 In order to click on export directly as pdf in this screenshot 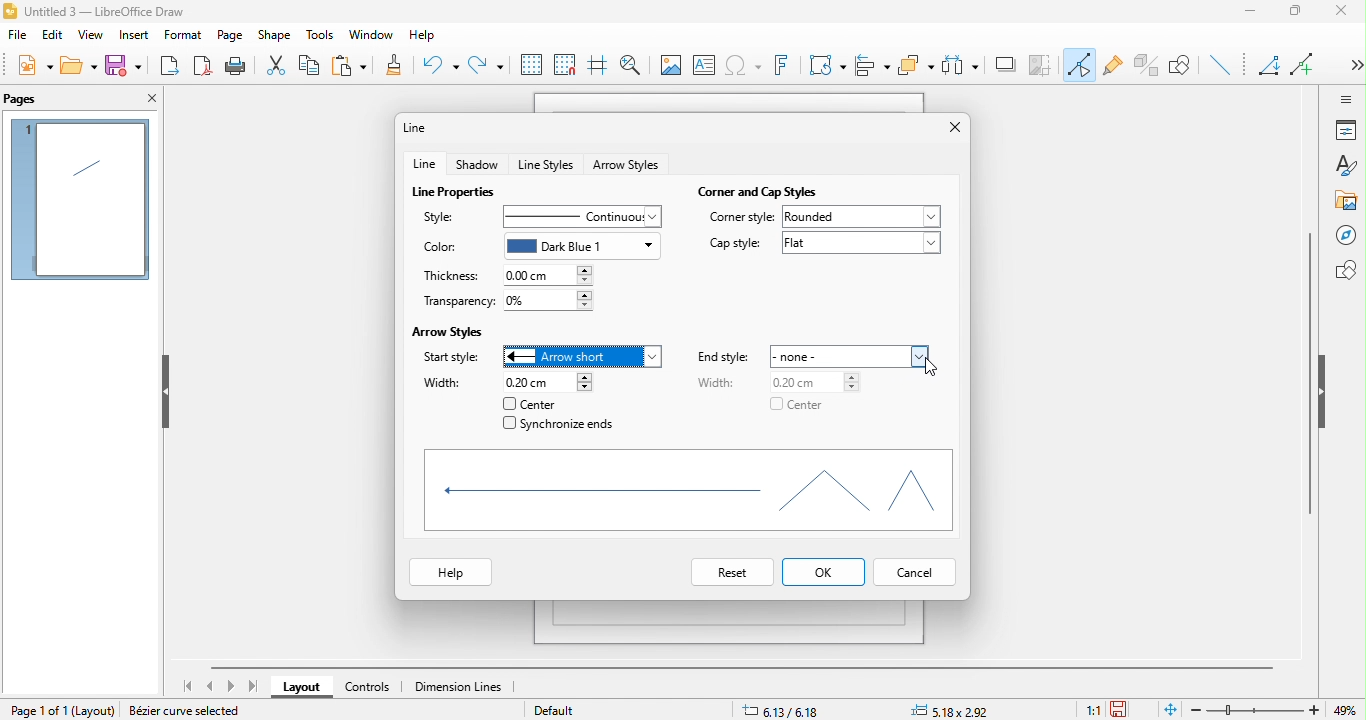, I will do `click(203, 67)`.